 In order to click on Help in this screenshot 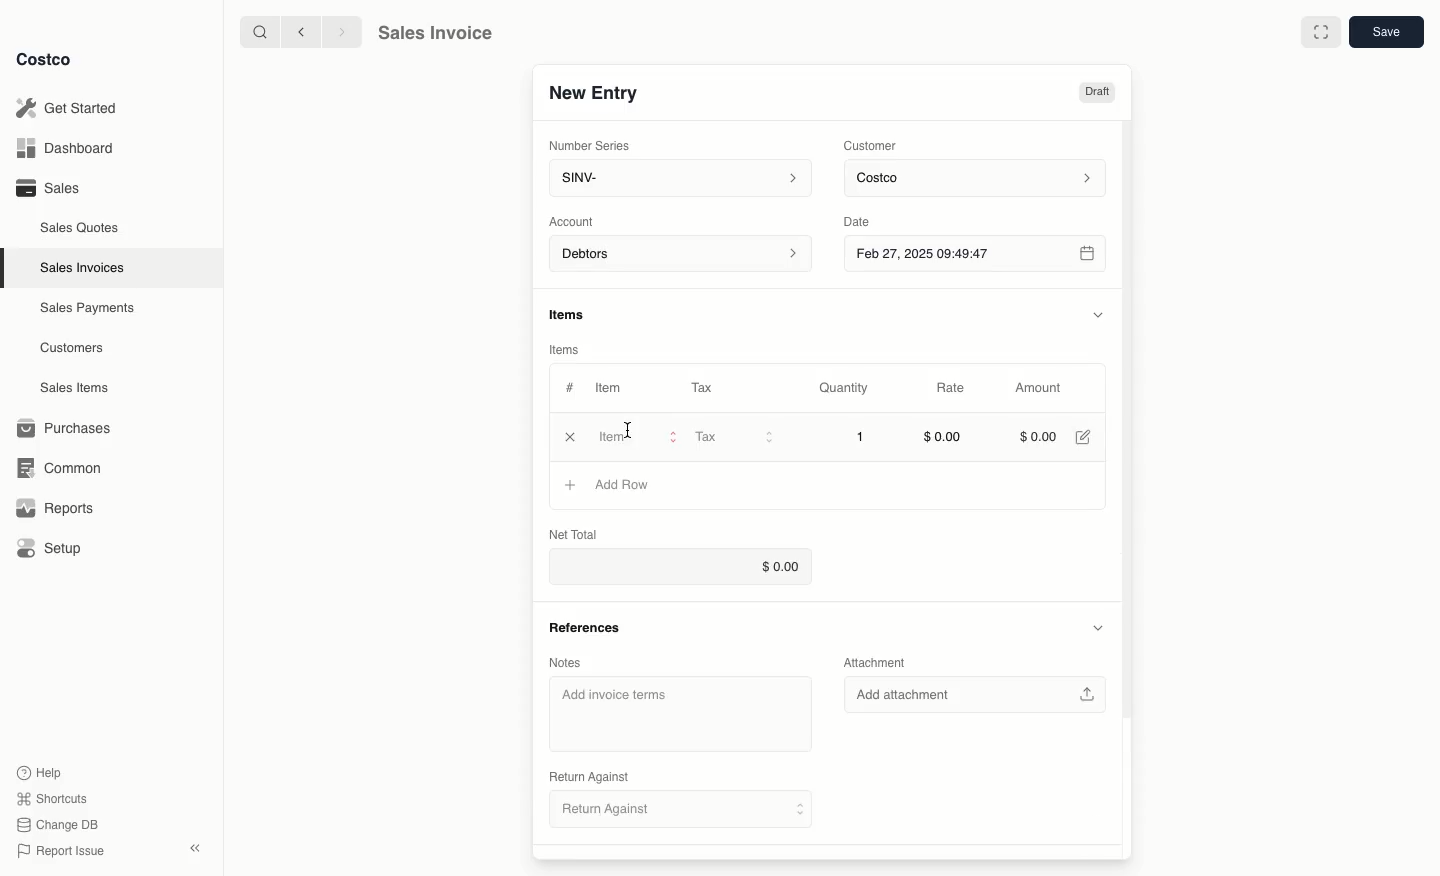, I will do `click(41, 771)`.